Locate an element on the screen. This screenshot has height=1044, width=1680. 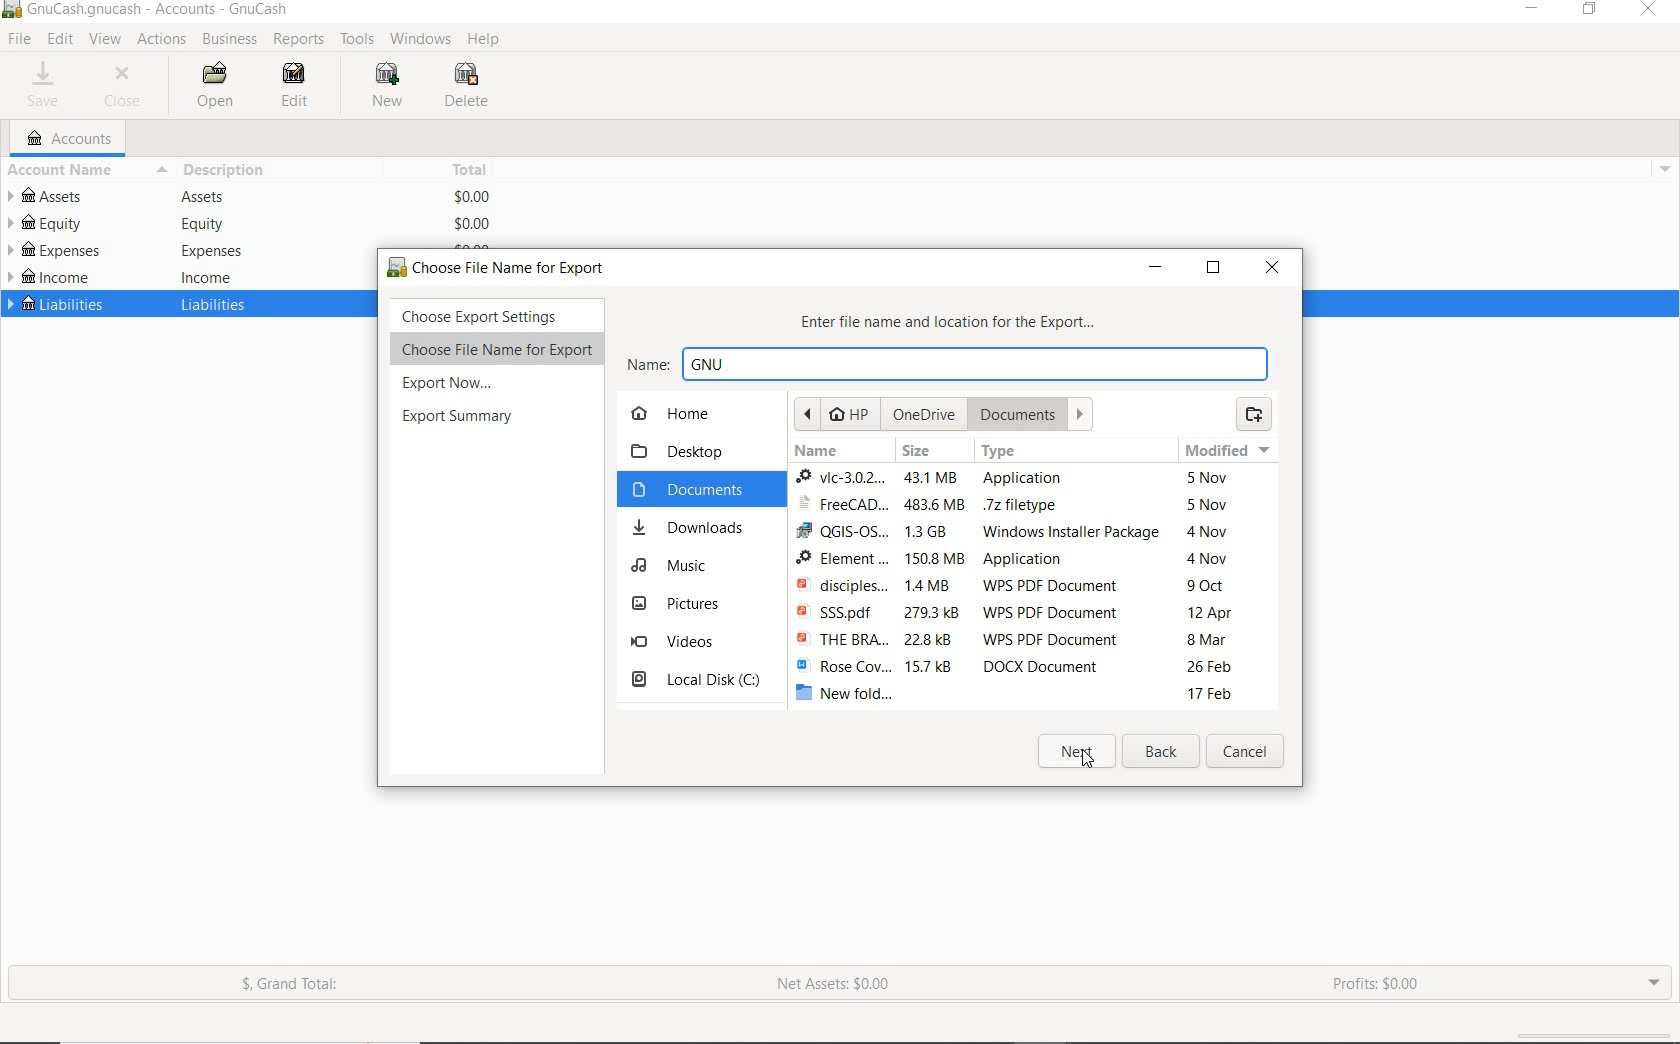
DESCRIPTION is located at coordinates (219, 171).